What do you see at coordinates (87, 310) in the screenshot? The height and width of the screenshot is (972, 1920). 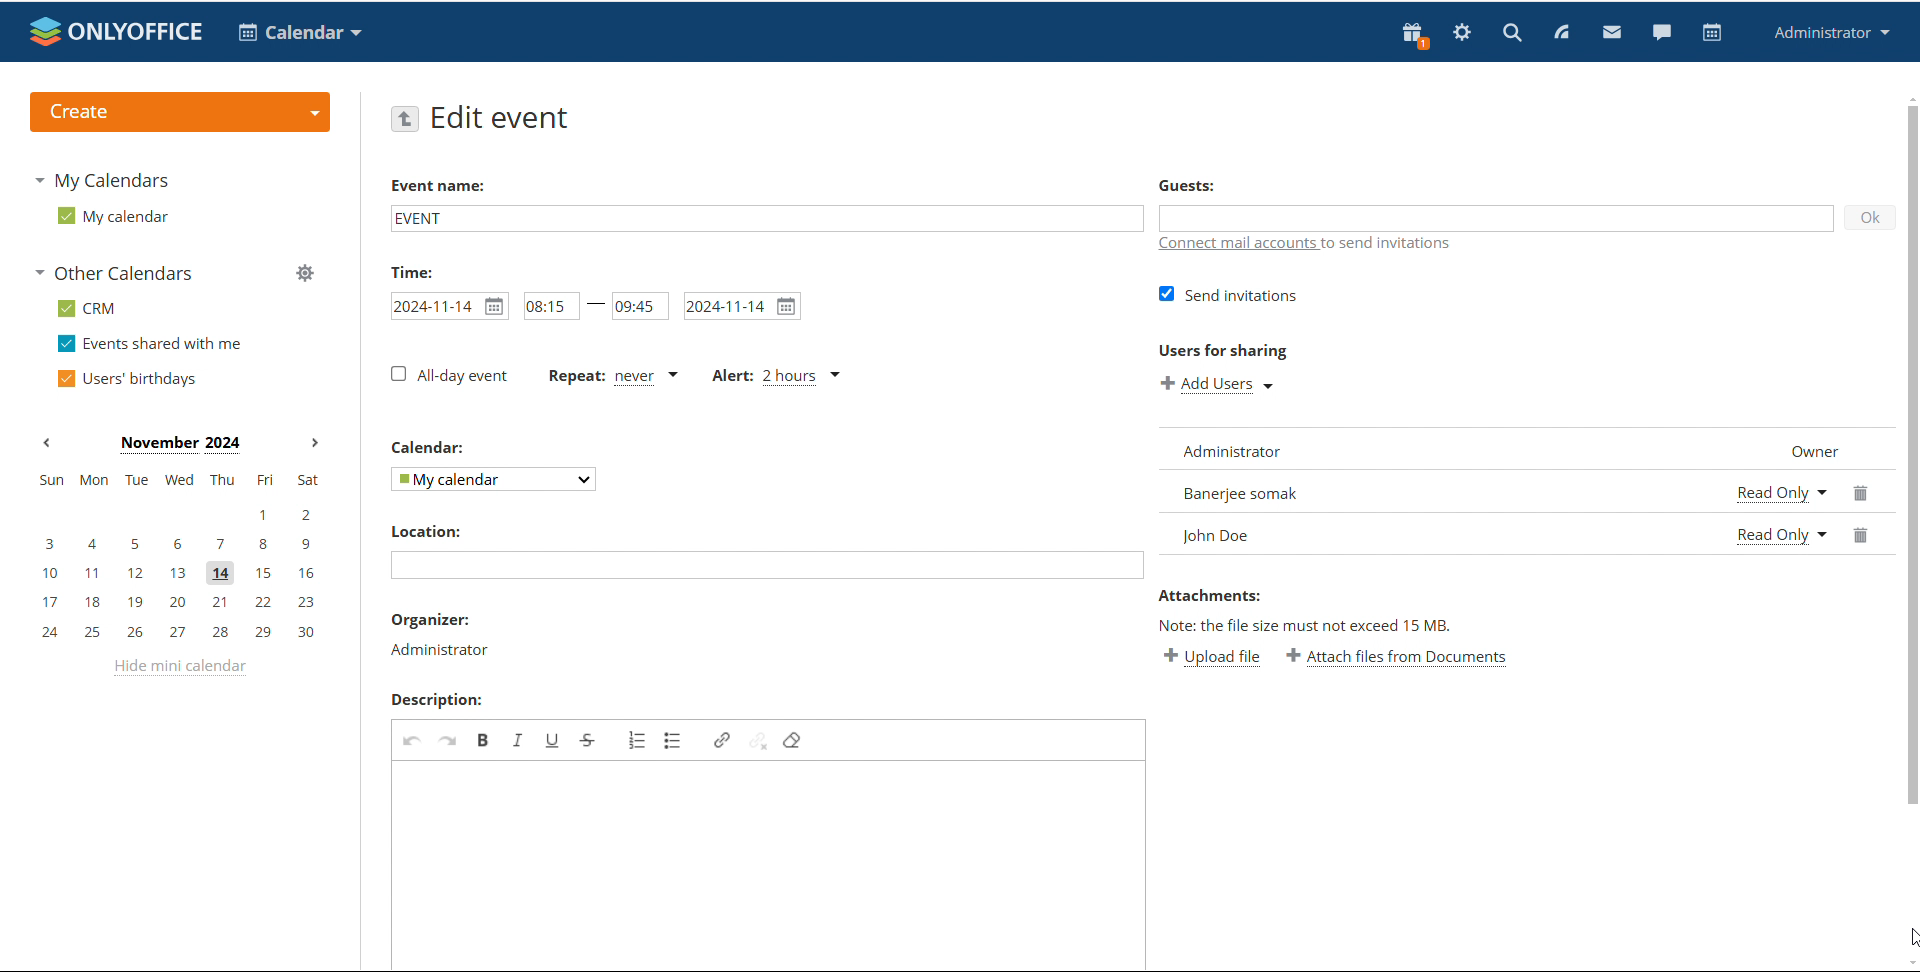 I see `crm` at bounding box center [87, 310].